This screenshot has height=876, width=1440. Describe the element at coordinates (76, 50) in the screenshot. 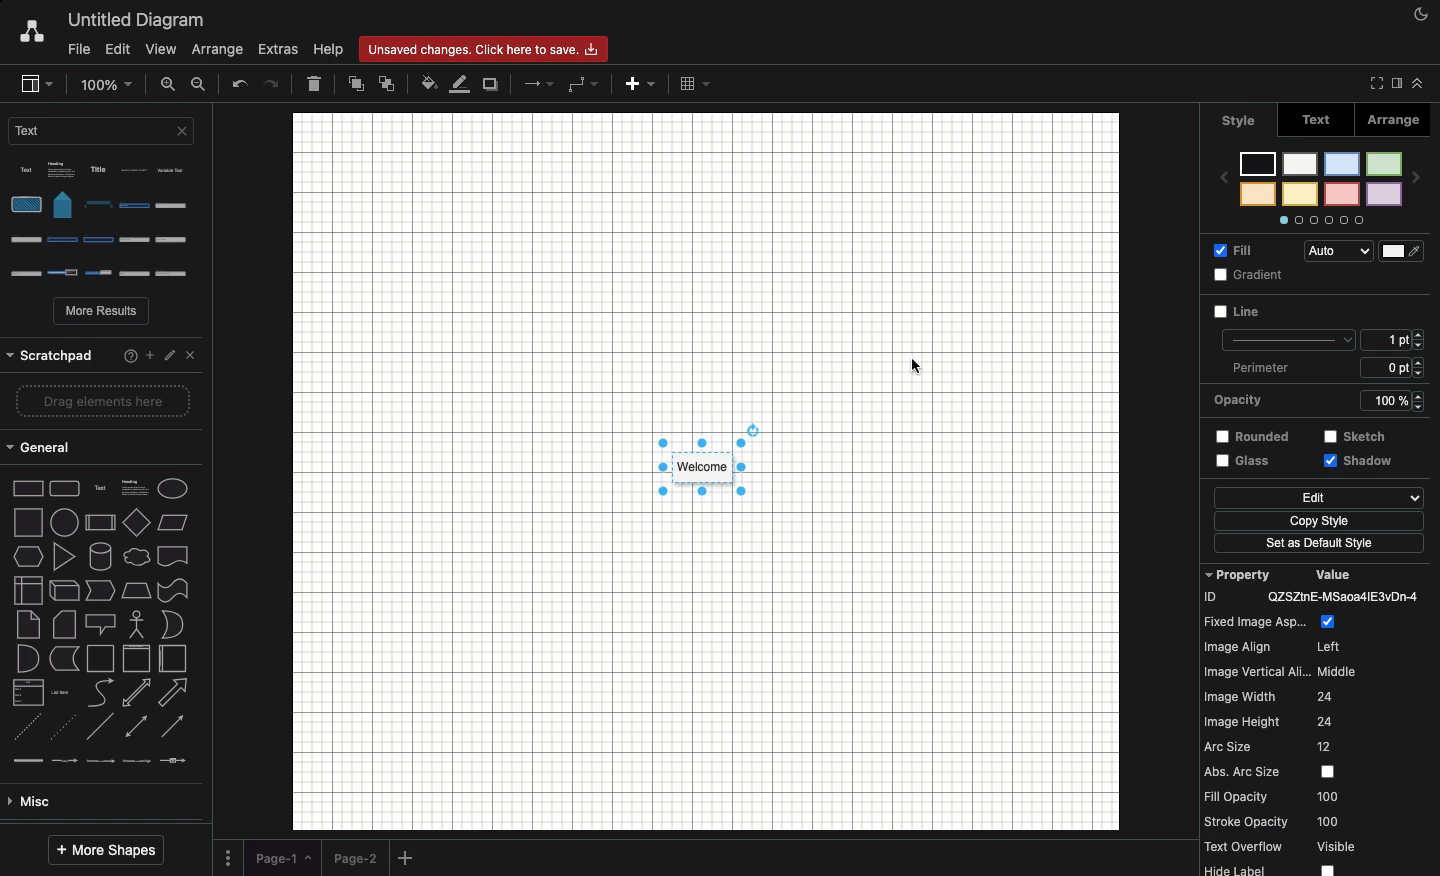

I see `File` at that location.